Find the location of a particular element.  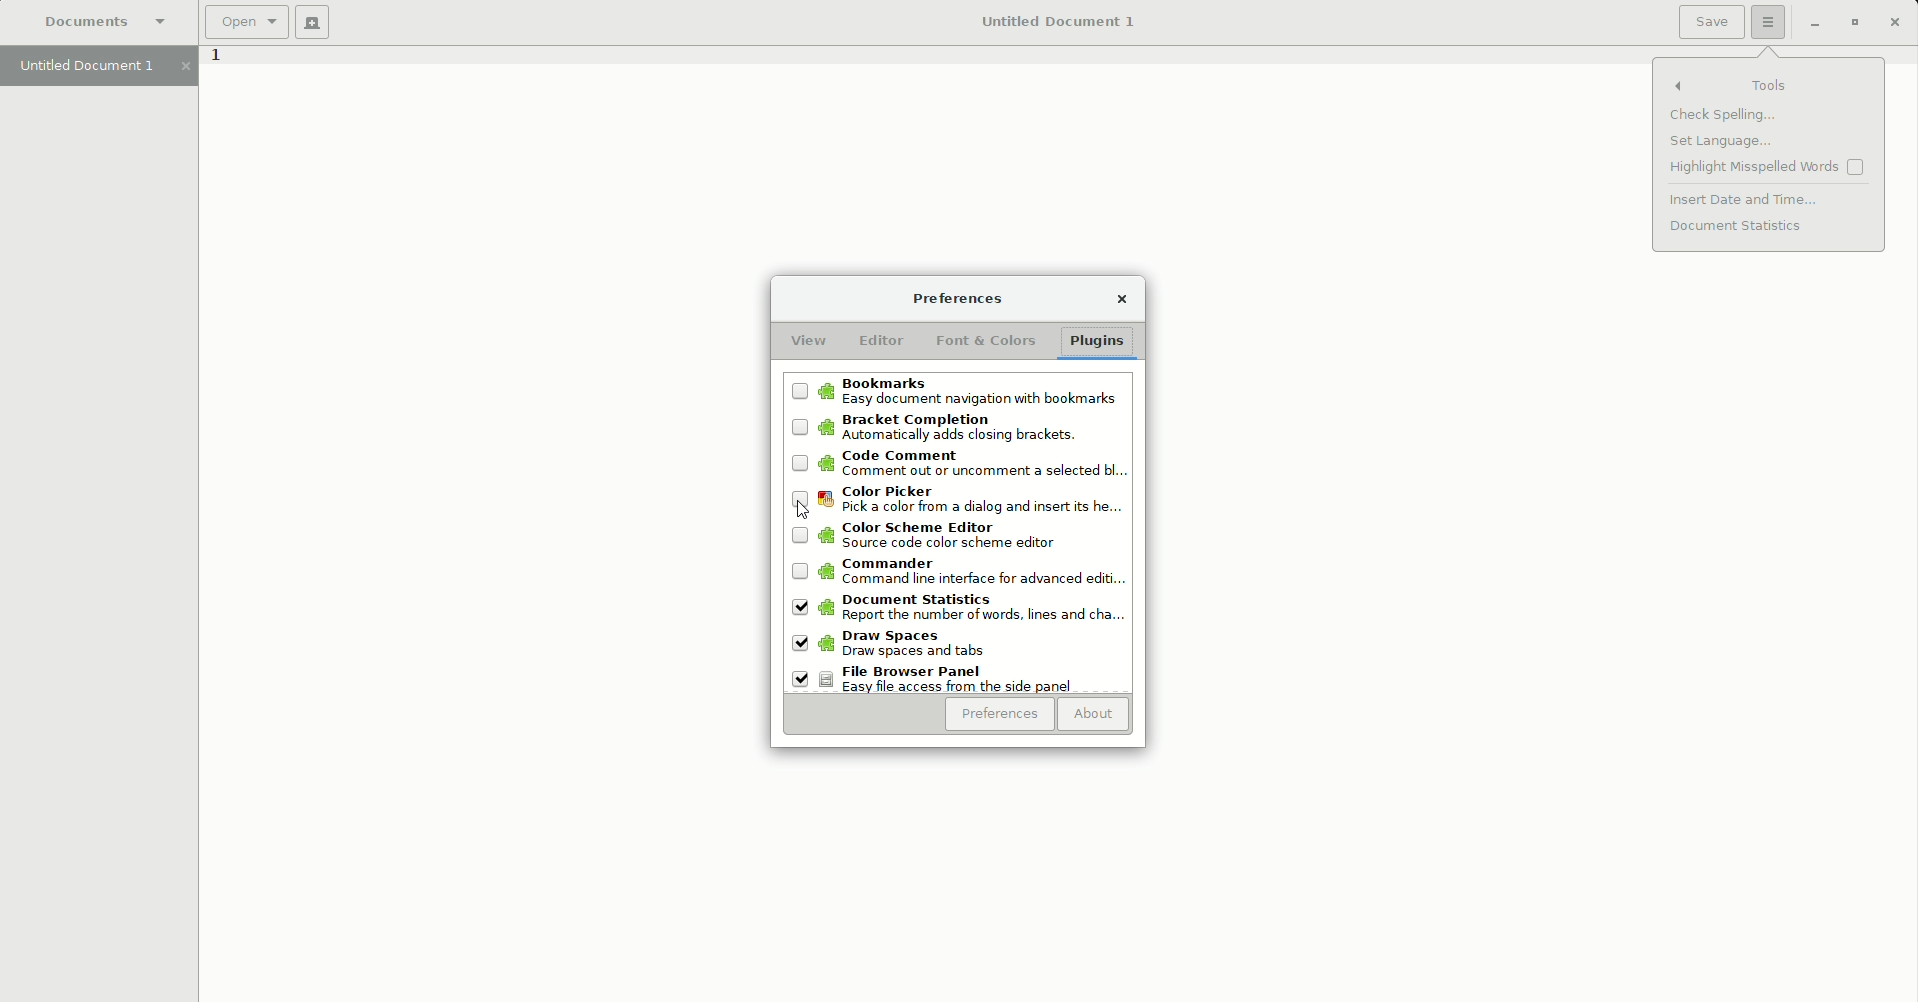

Color Scheme editor: Source code color scheme editor is located at coordinates (951, 535).